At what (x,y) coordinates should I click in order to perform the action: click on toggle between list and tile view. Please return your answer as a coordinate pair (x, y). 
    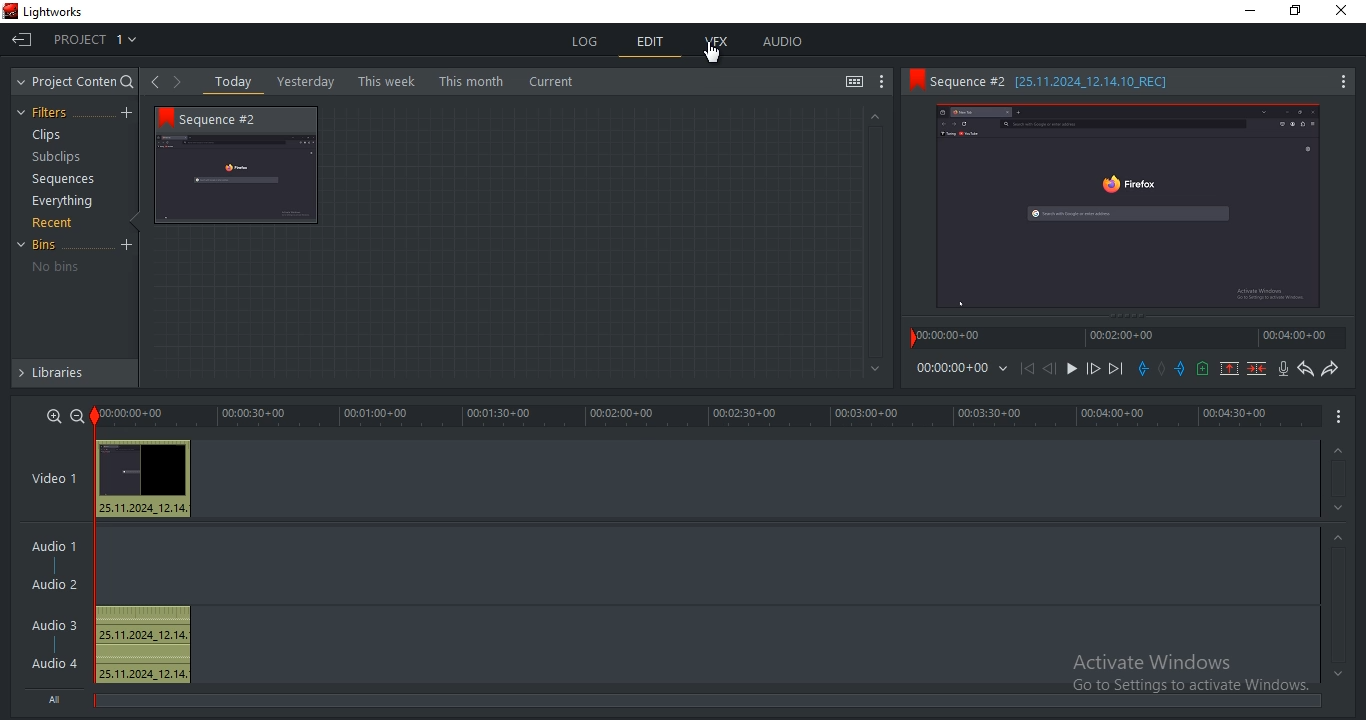
    Looking at the image, I should click on (853, 79).